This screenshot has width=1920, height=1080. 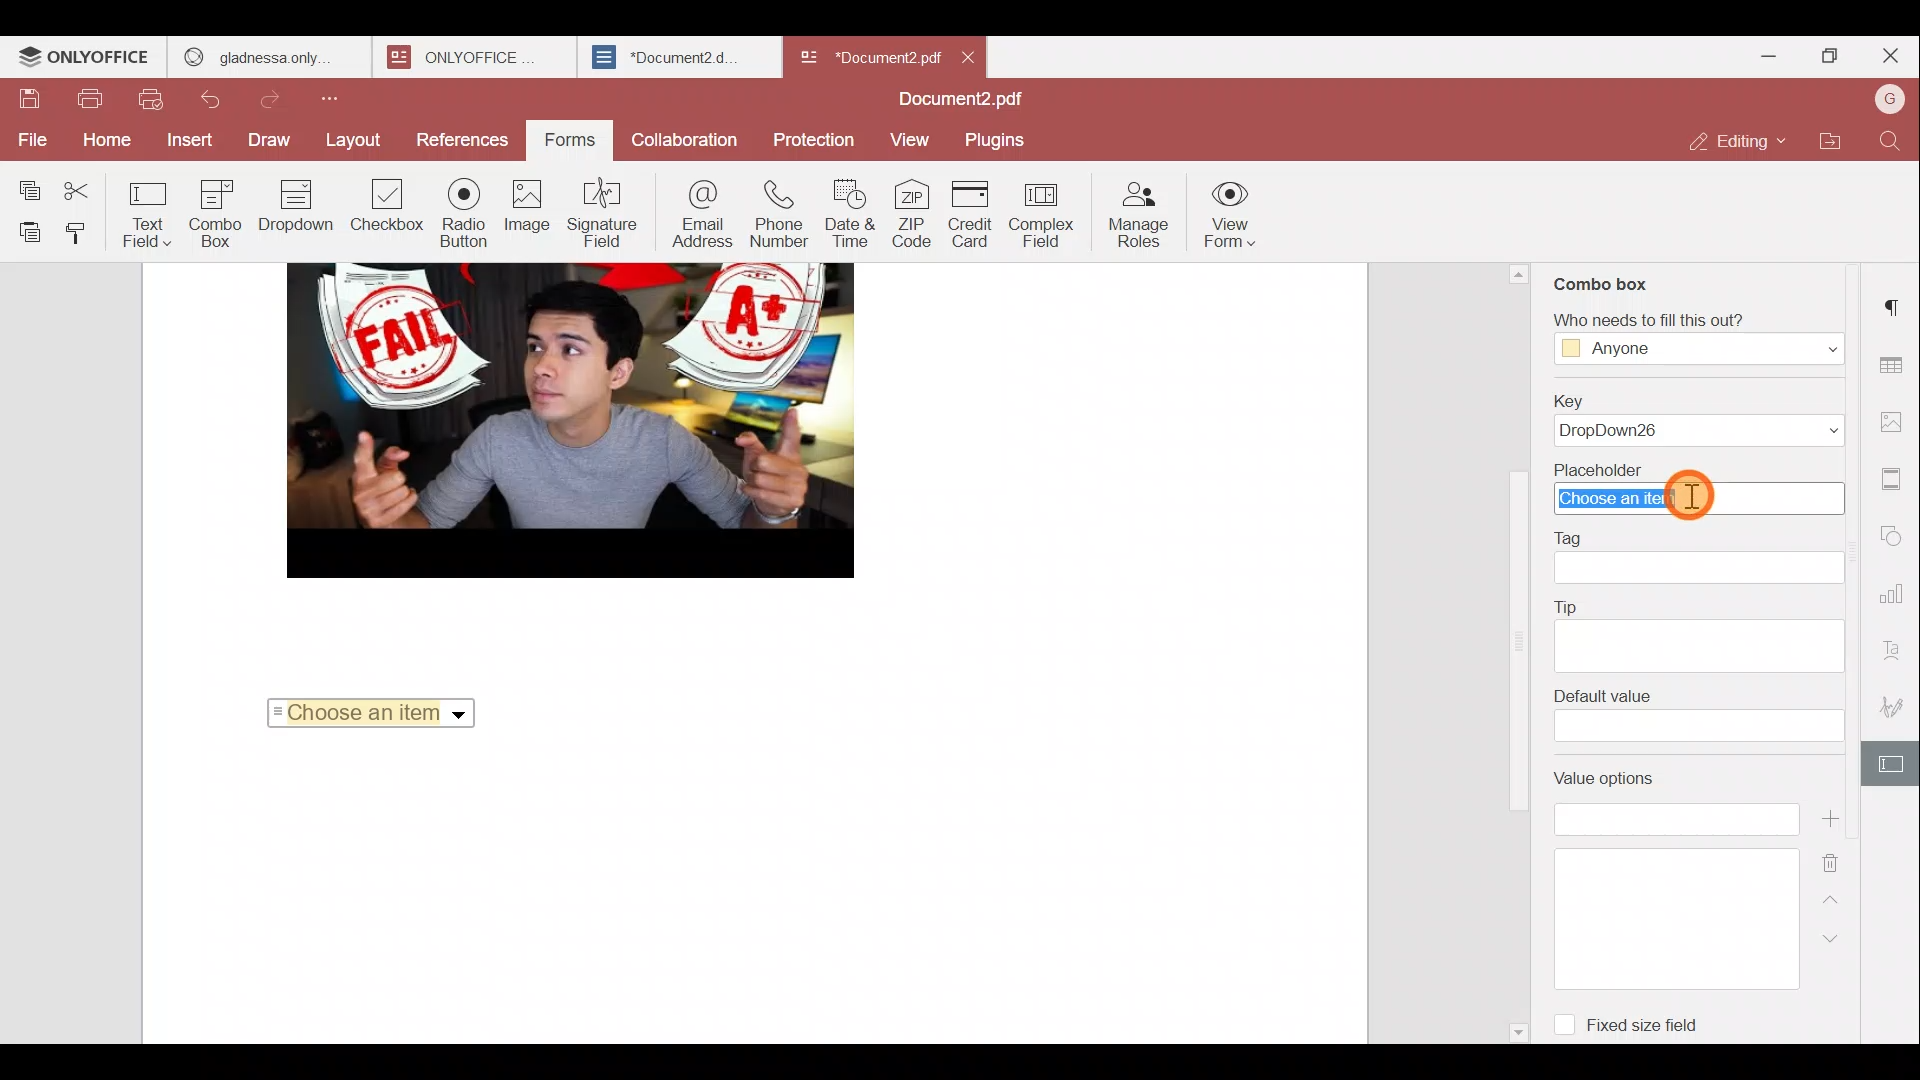 What do you see at coordinates (1688, 338) in the screenshot?
I see `‘Who needs to fill this out?` at bounding box center [1688, 338].